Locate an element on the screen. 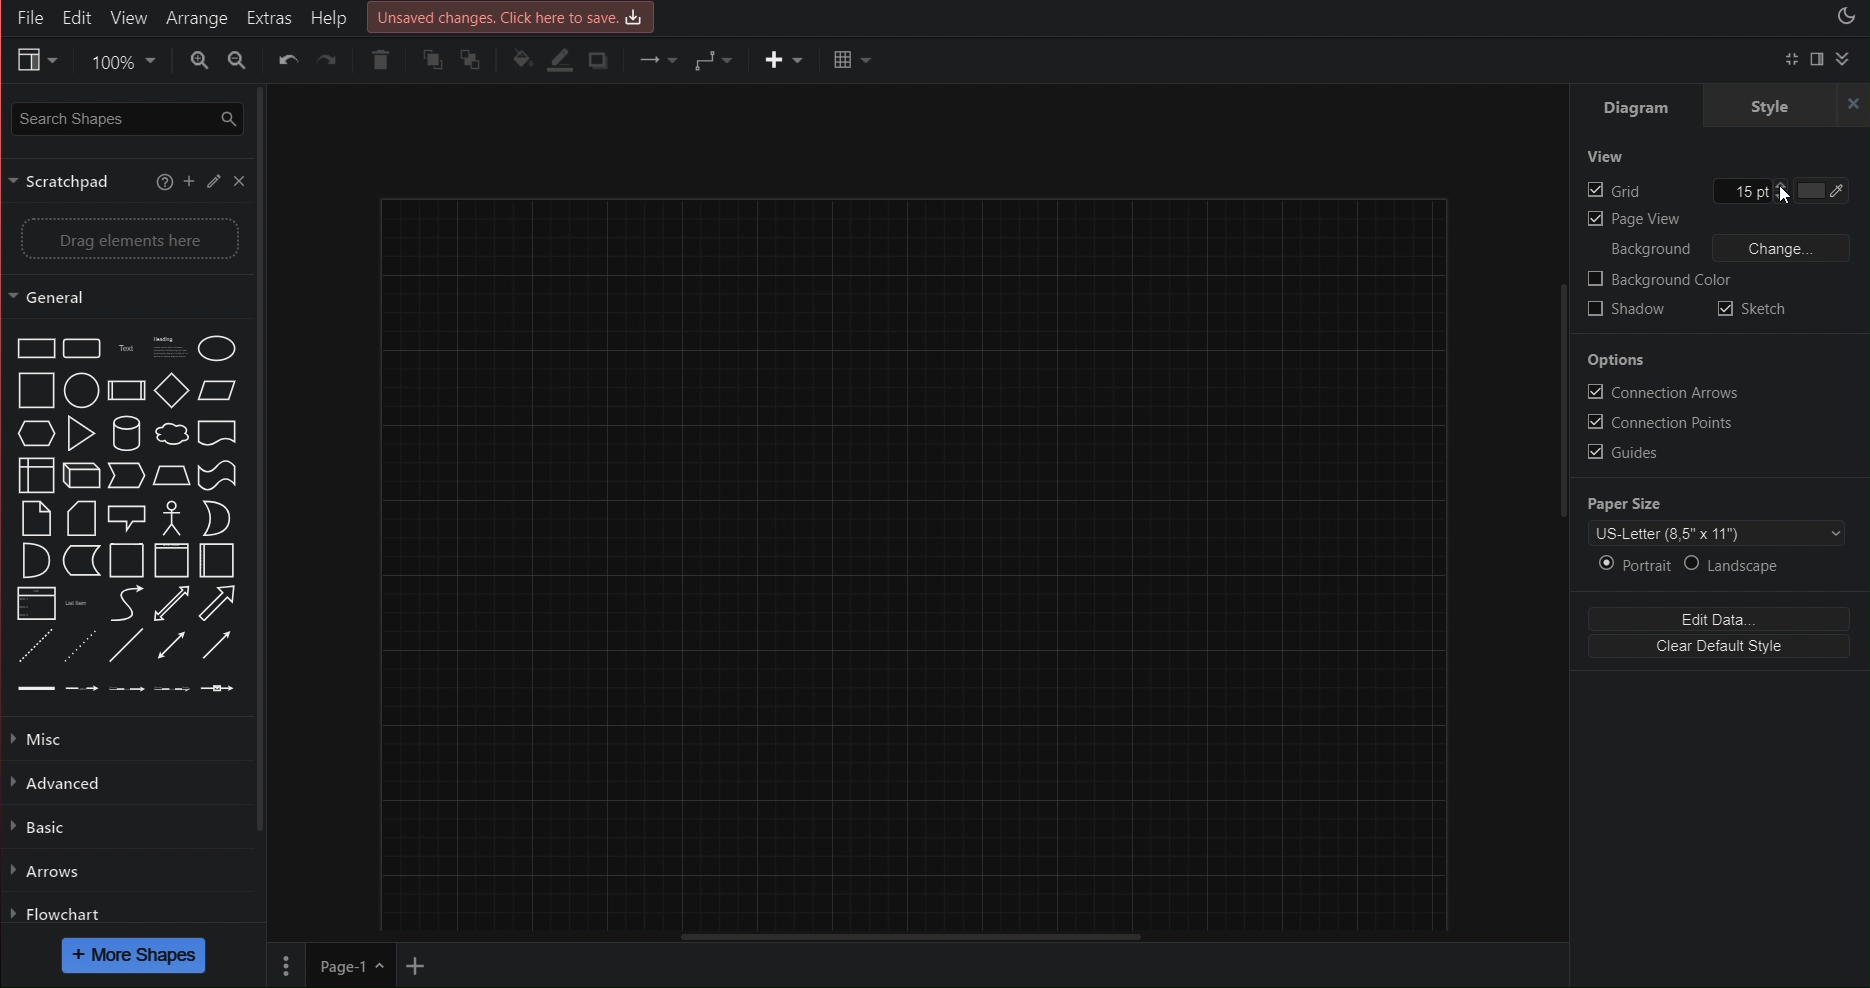 The height and width of the screenshot is (988, 1870). Format is located at coordinates (1818, 59).